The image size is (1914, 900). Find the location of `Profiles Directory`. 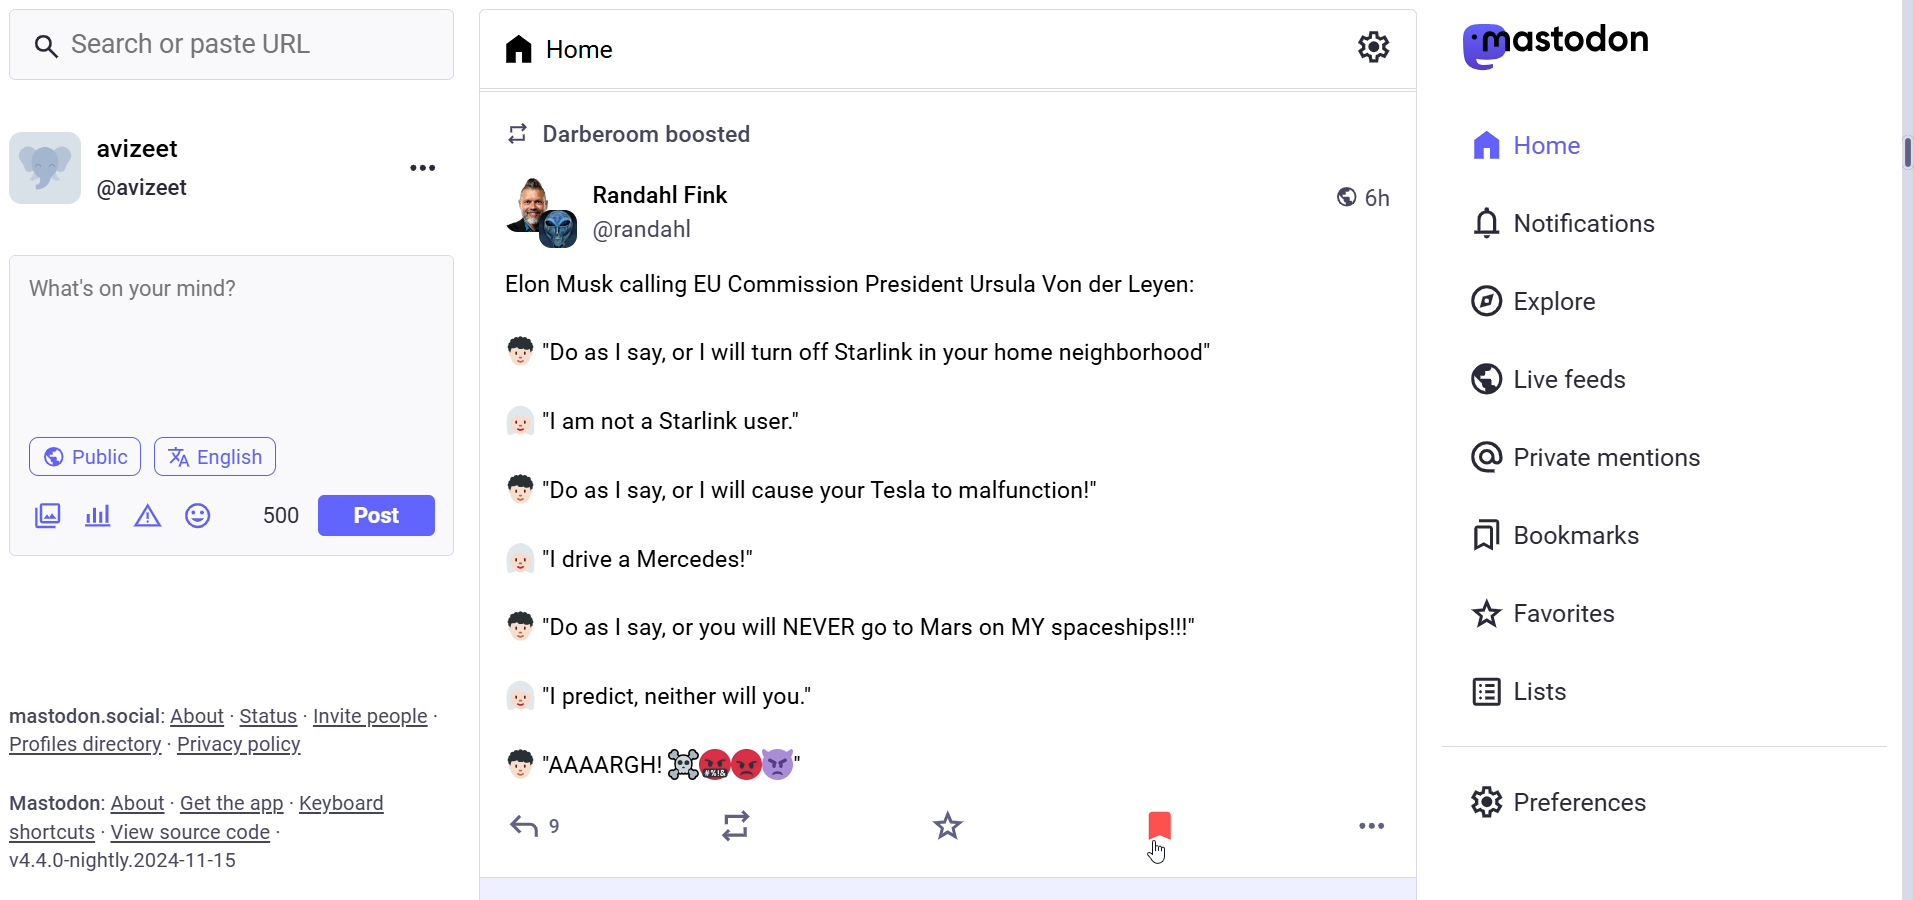

Profiles Directory is located at coordinates (85, 747).